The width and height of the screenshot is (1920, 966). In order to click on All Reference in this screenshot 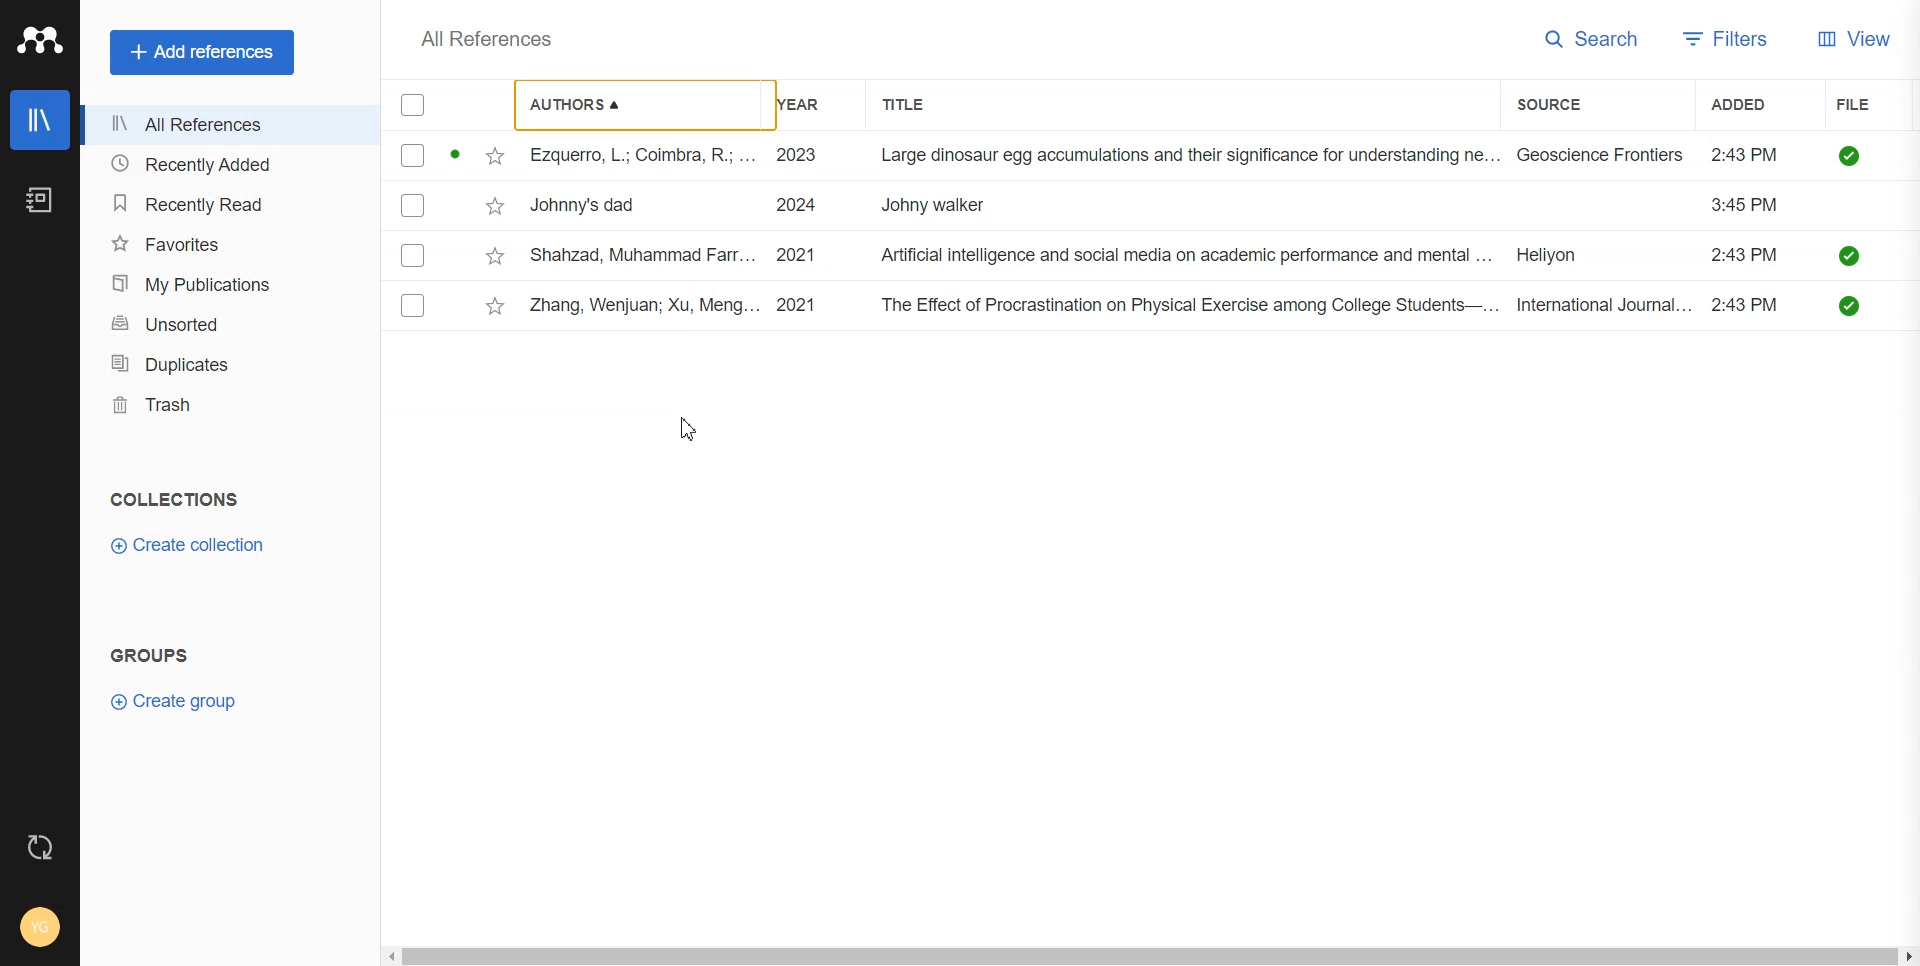, I will do `click(479, 38)`.